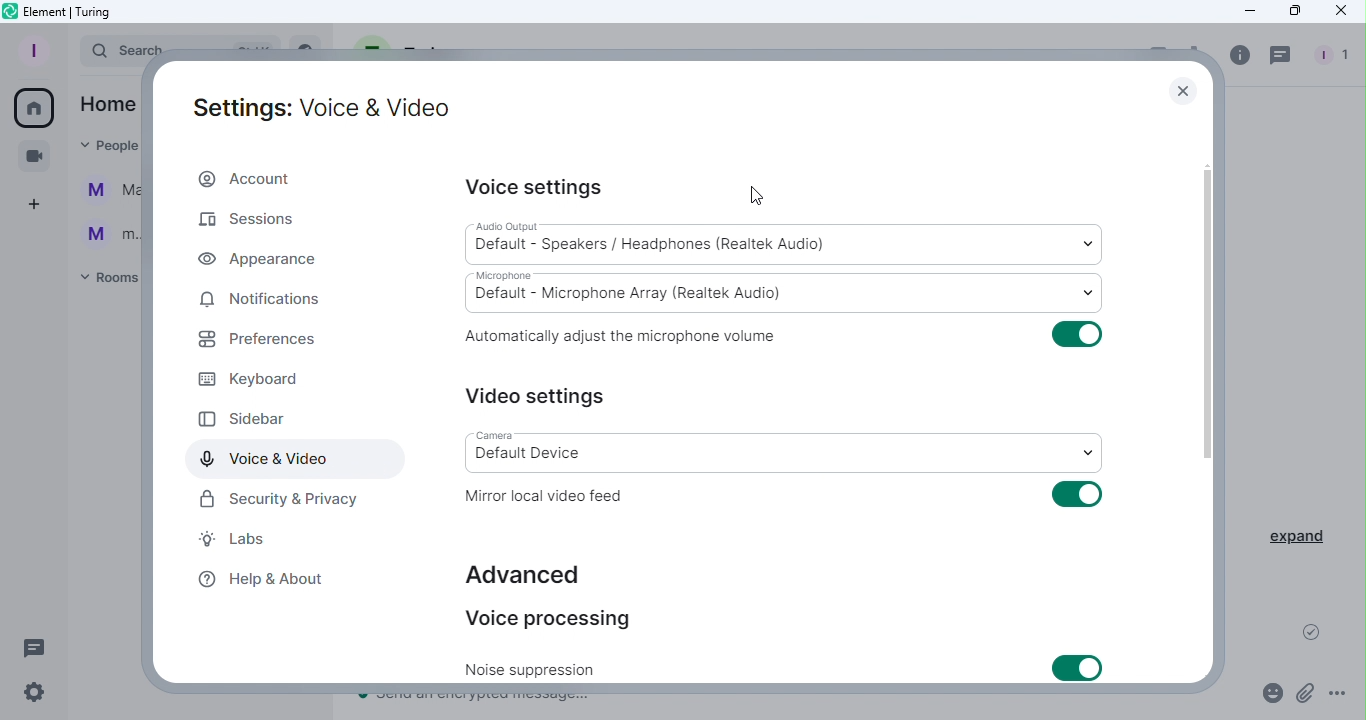  I want to click on Microphone, so click(789, 291).